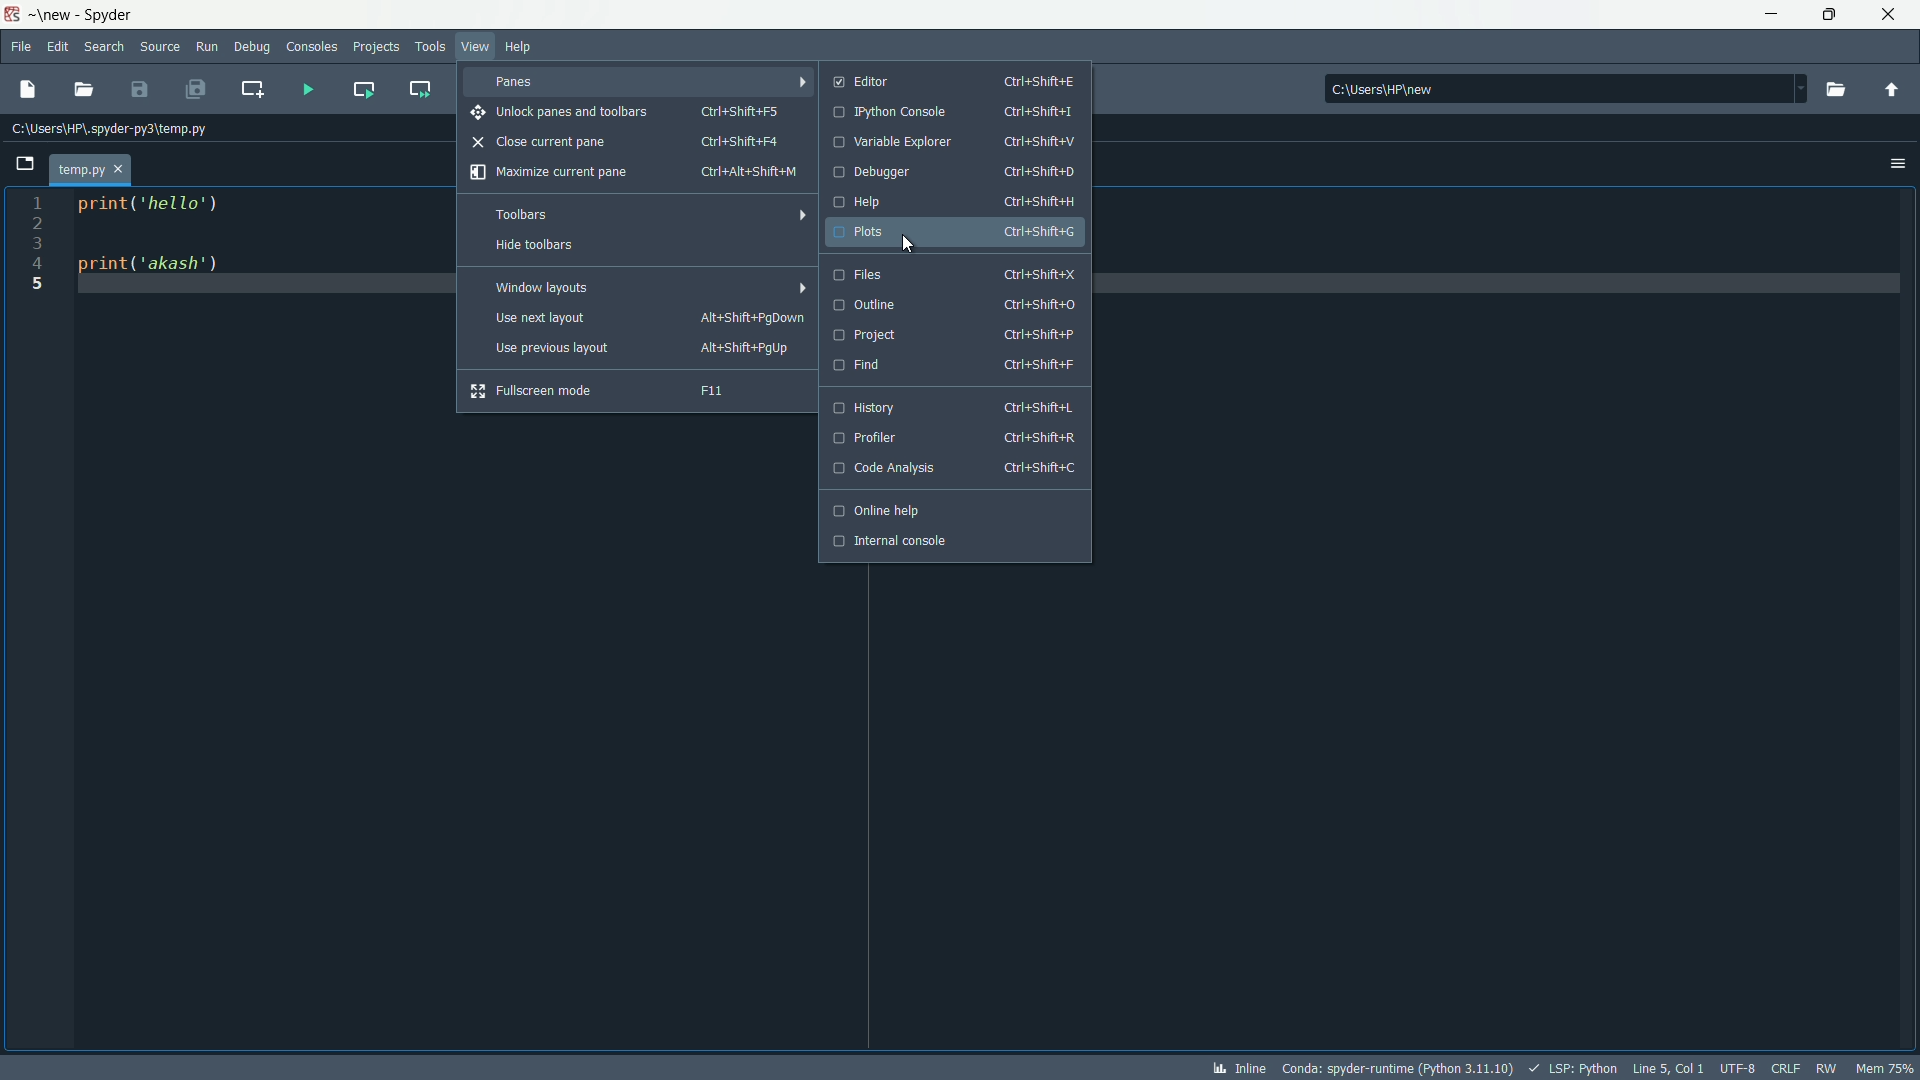 The image size is (1920, 1080). What do you see at coordinates (633, 174) in the screenshot?
I see `maximize current pane` at bounding box center [633, 174].